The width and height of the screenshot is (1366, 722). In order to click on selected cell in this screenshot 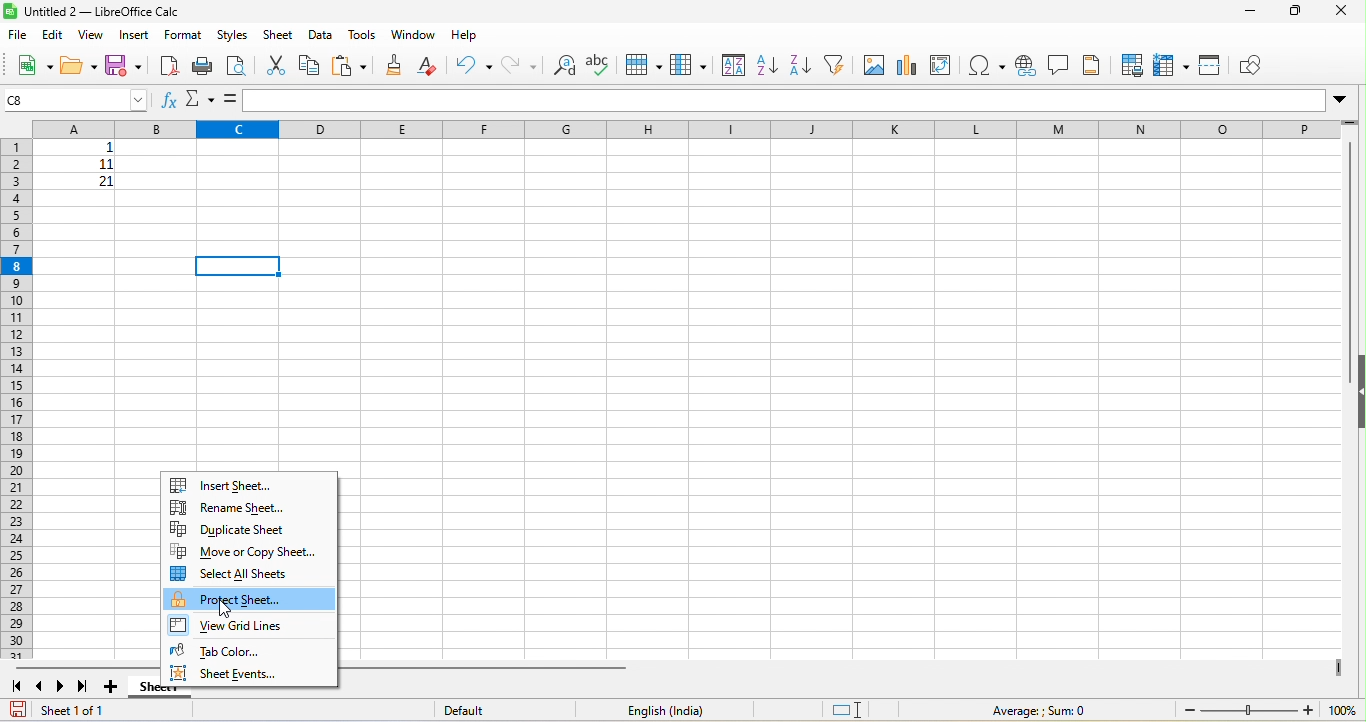, I will do `click(238, 265)`.